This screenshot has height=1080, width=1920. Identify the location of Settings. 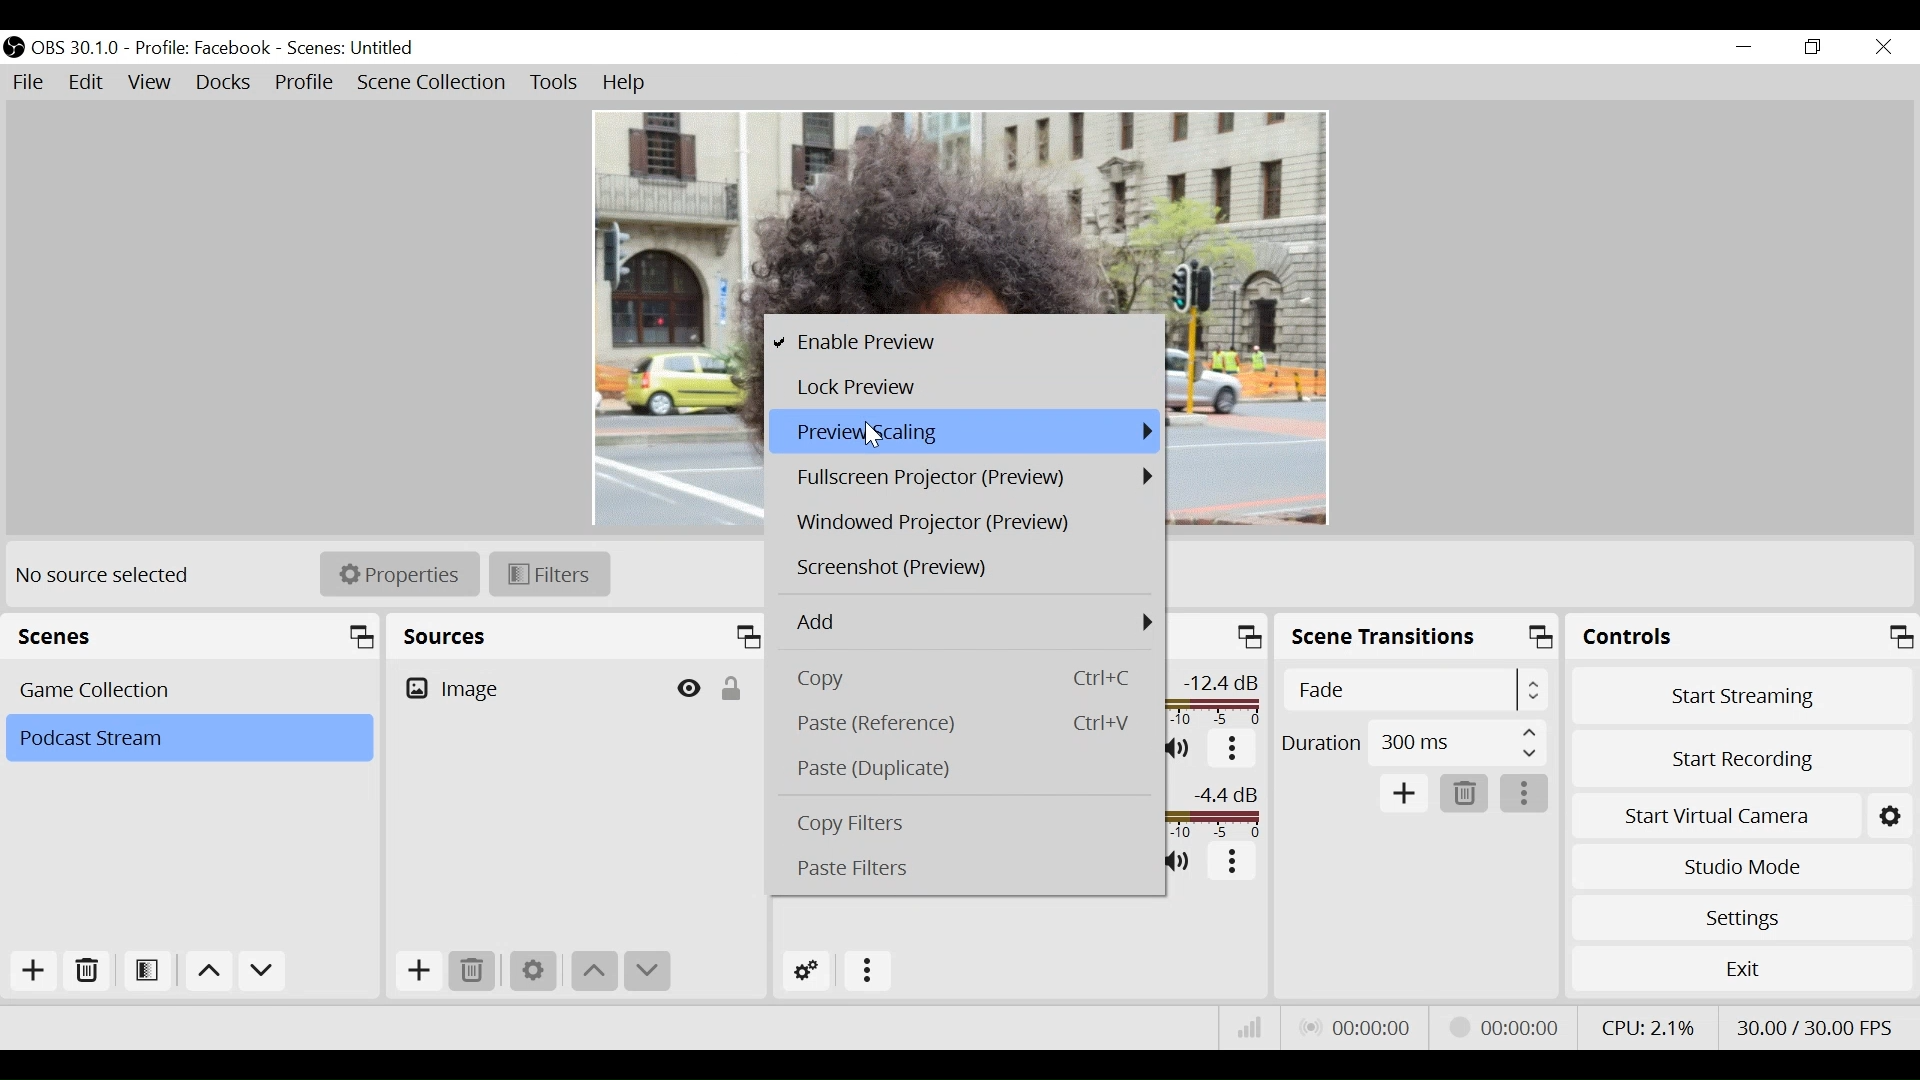
(1744, 915).